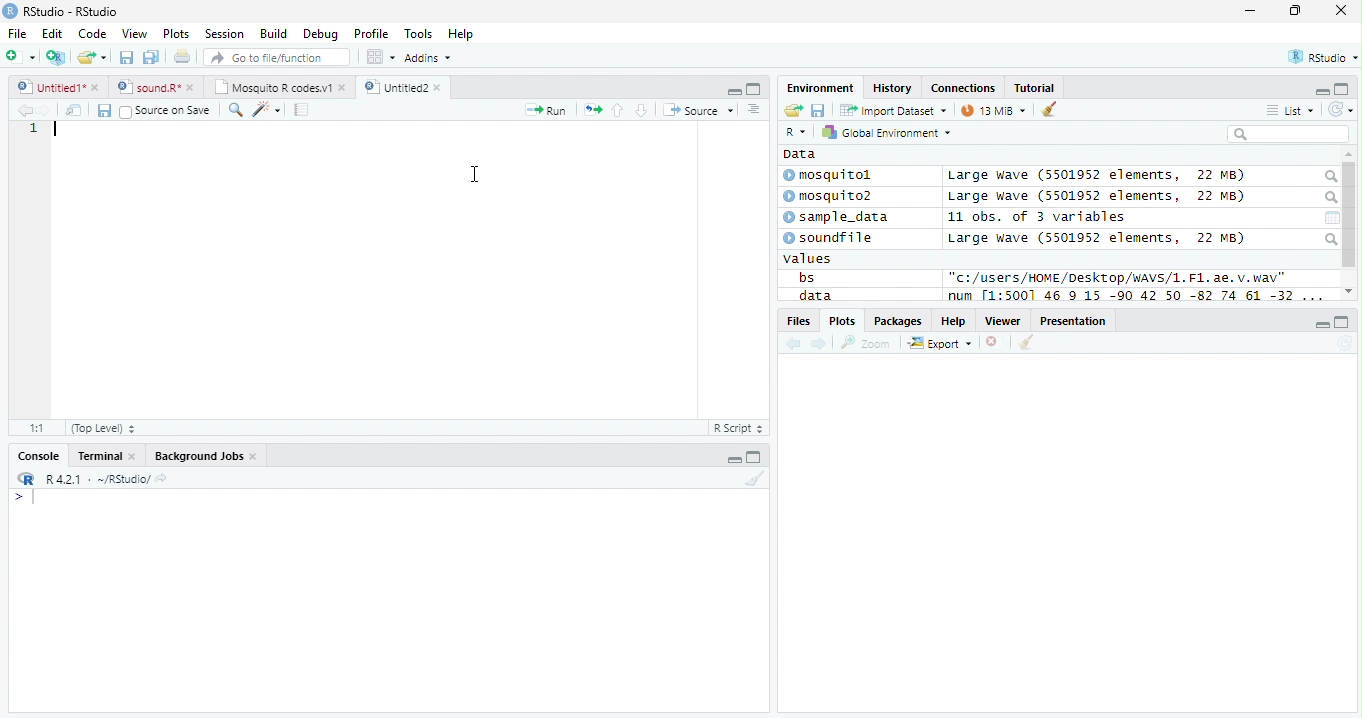 This screenshot has width=1362, height=718. Describe the element at coordinates (382, 57) in the screenshot. I see `workspace panes` at that location.